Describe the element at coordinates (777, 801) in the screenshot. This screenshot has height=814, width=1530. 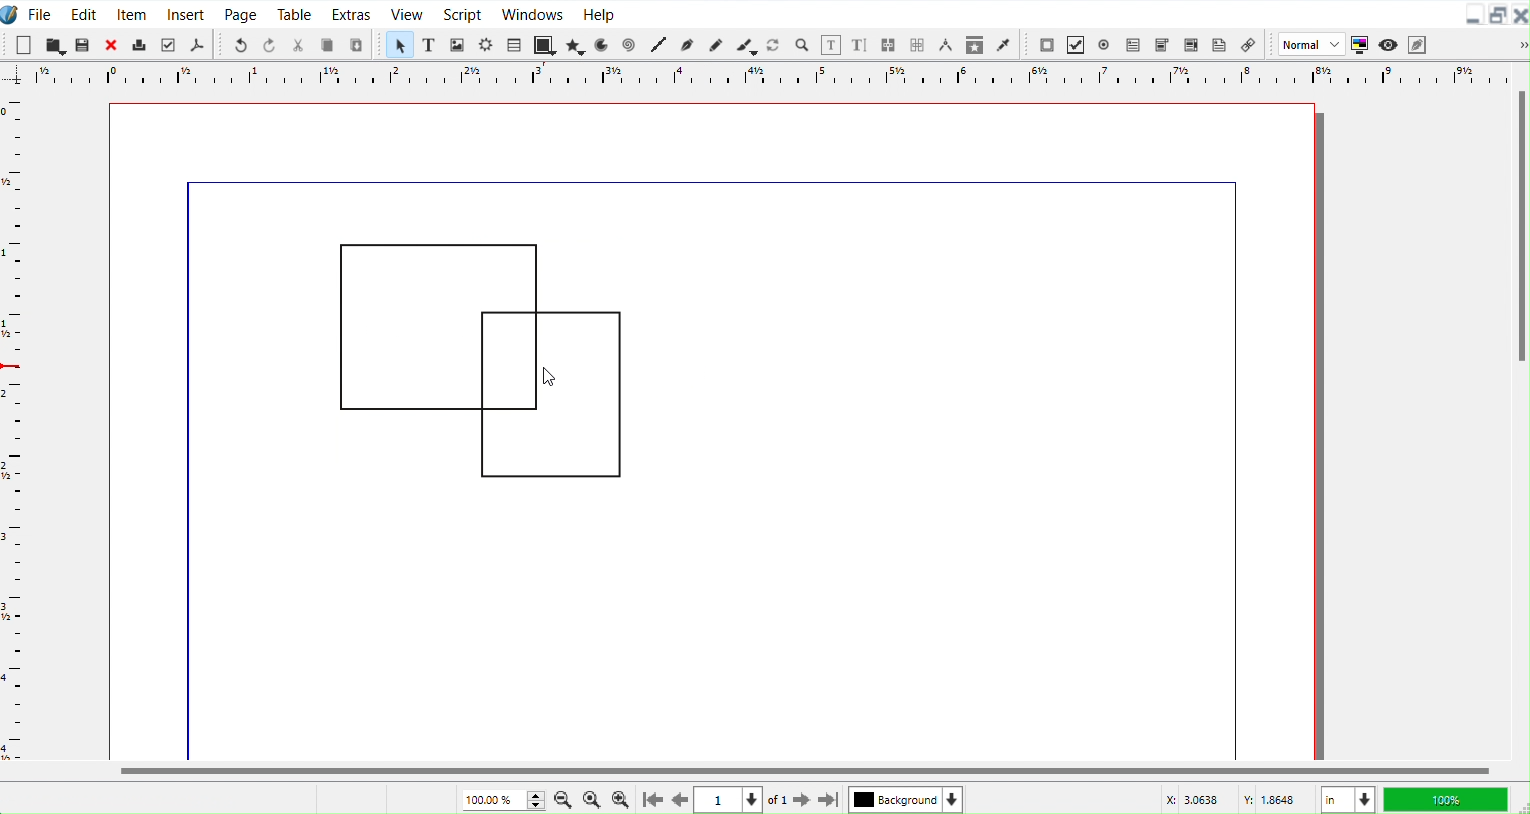
I see `of 1` at that location.